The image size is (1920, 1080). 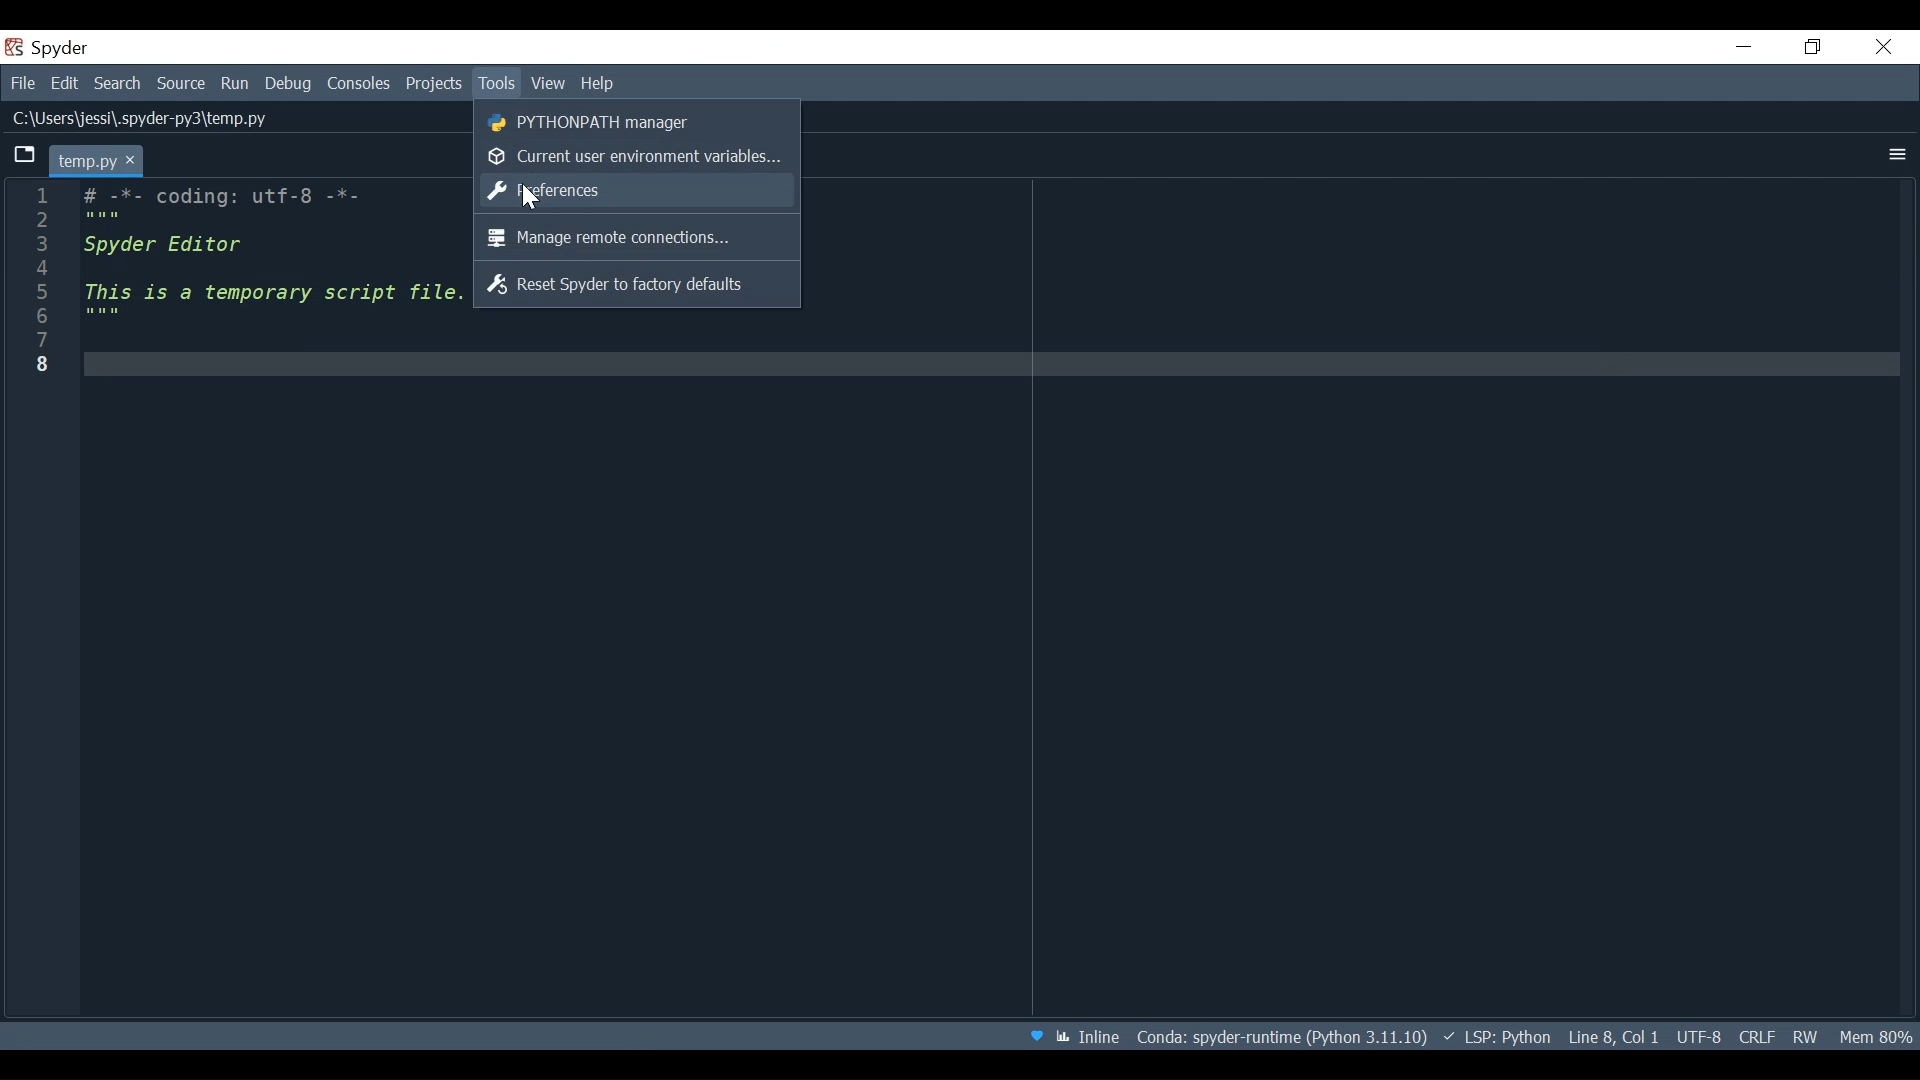 What do you see at coordinates (1885, 45) in the screenshot?
I see `Close` at bounding box center [1885, 45].